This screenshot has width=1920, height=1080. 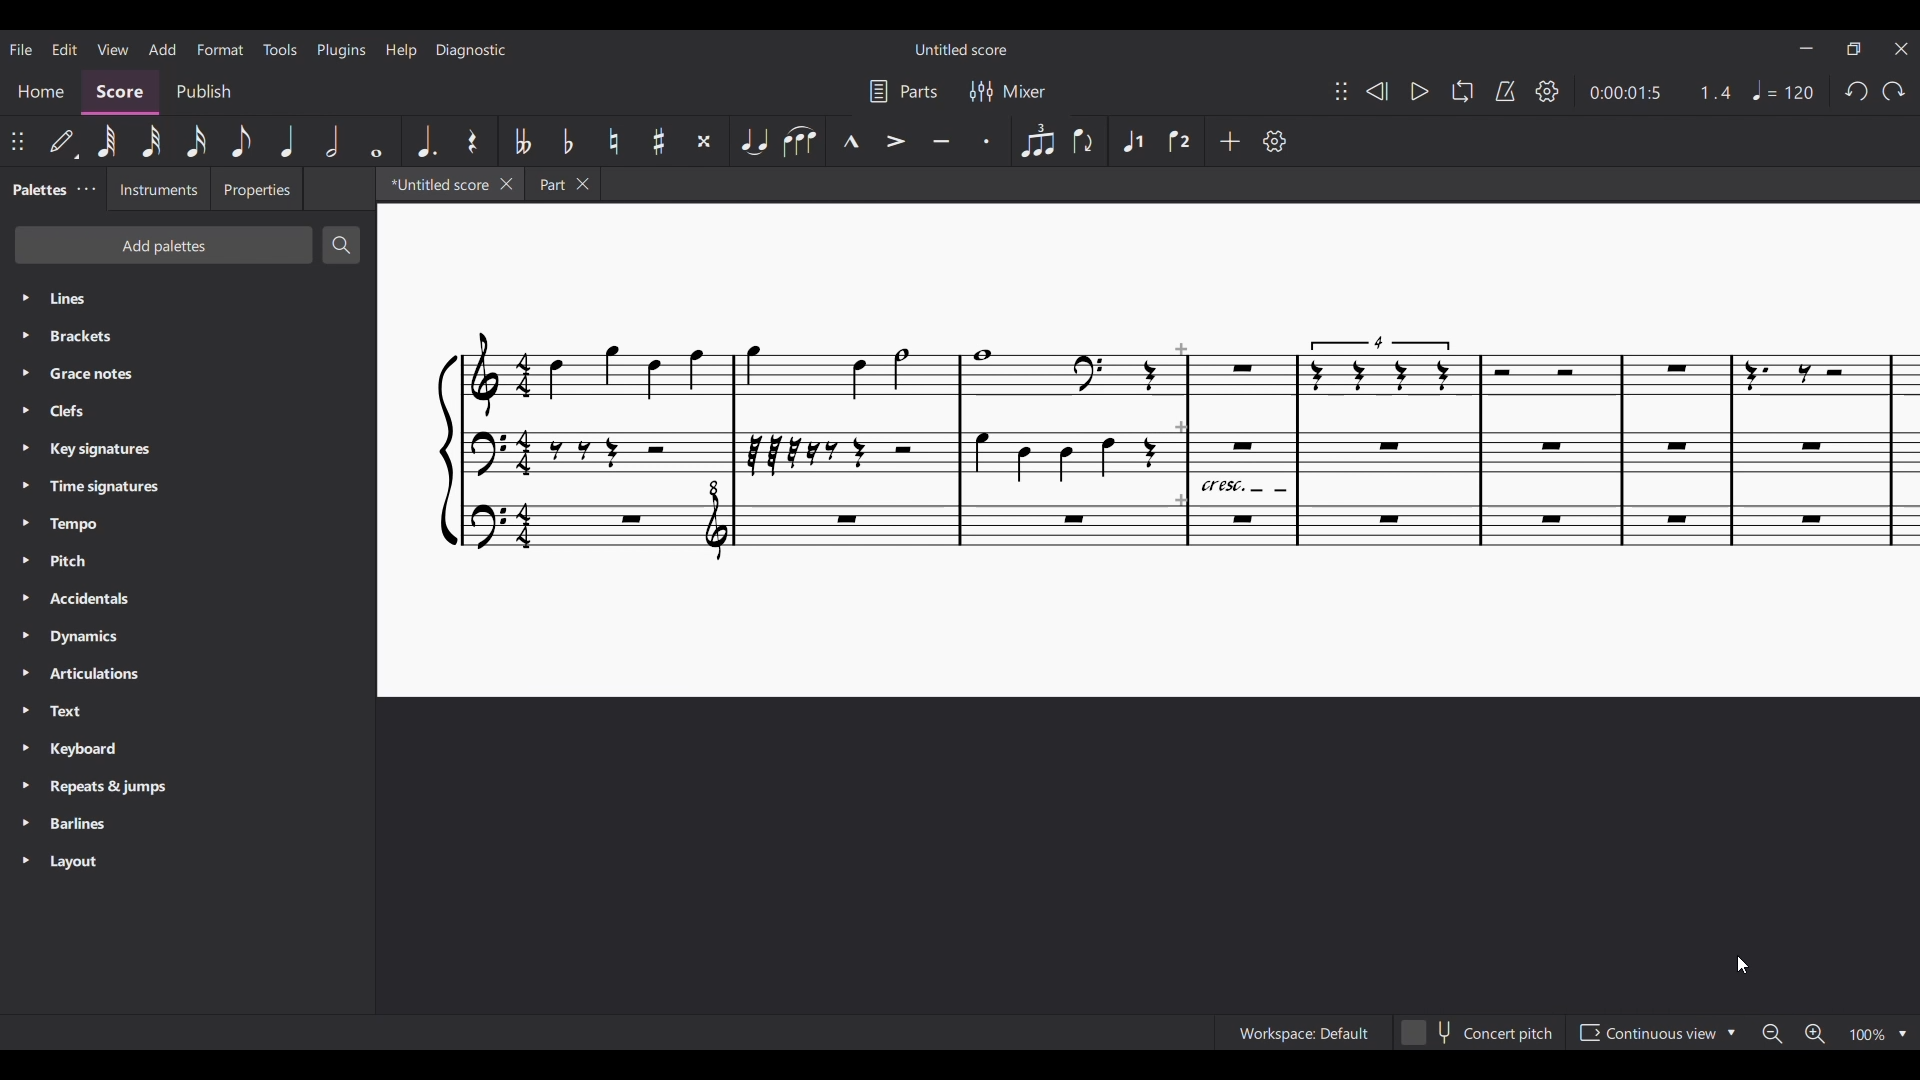 What do you see at coordinates (1782, 91) in the screenshot?
I see `Tempo` at bounding box center [1782, 91].